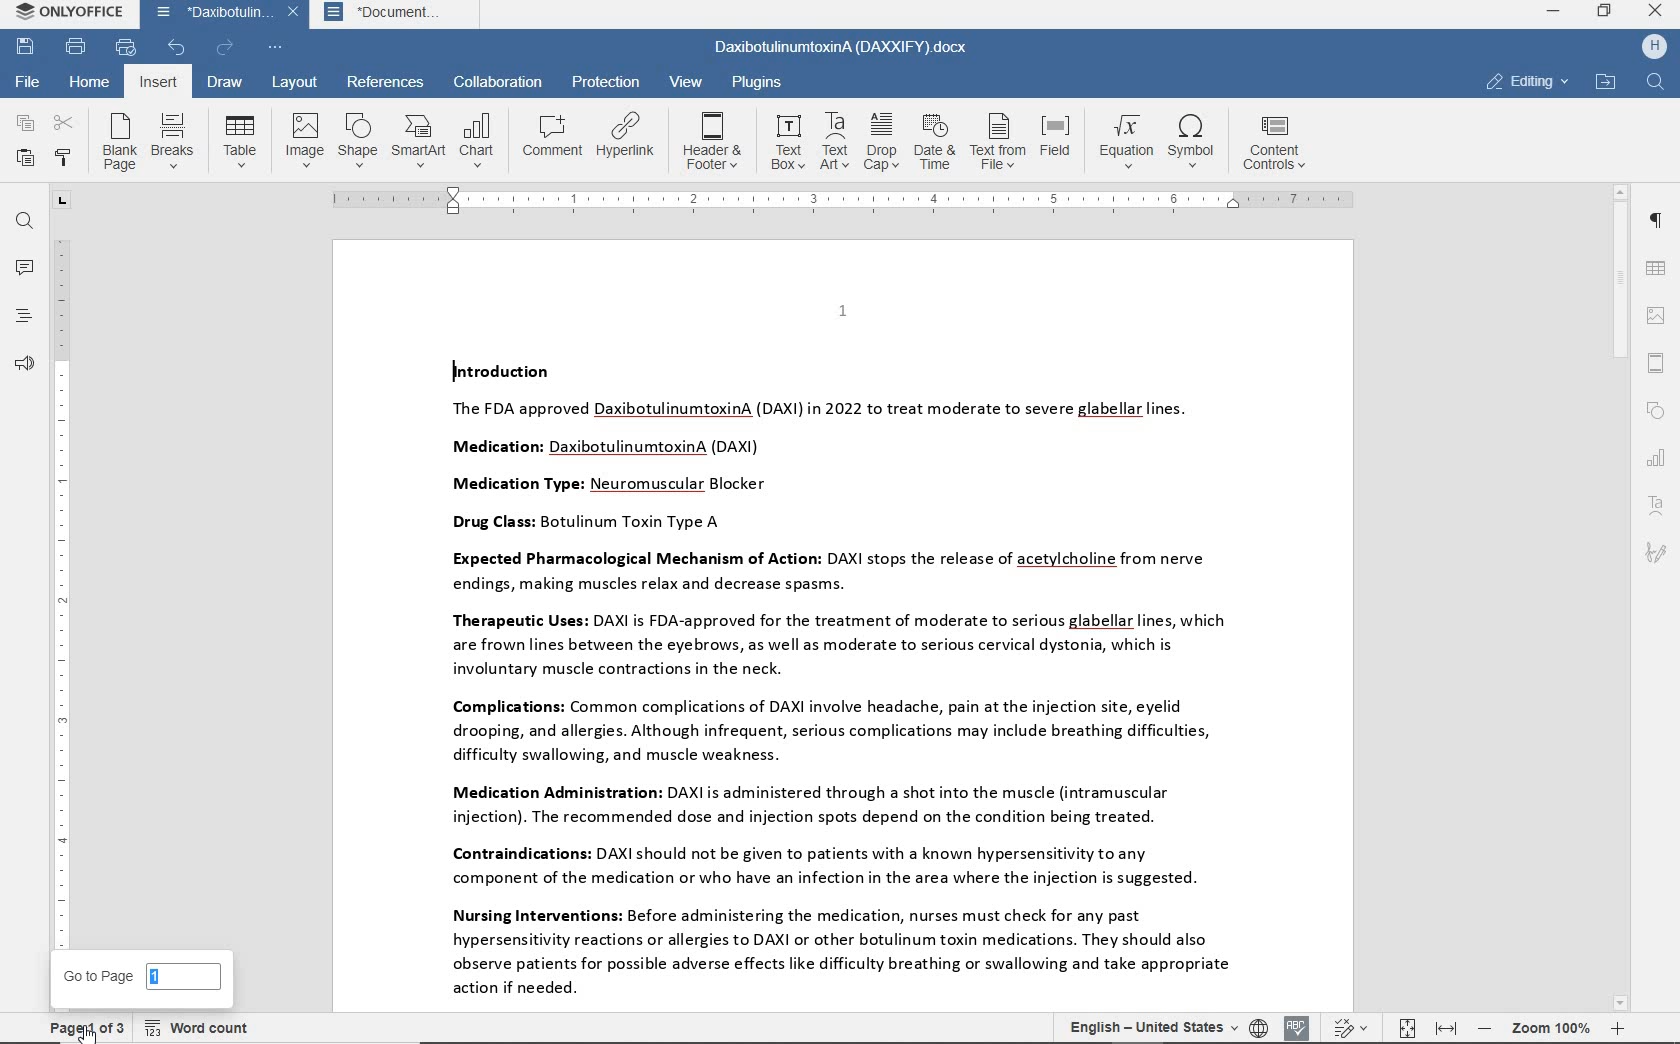 The image size is (1680, 1044). I want to click on SmartArt, so click(418, 141).